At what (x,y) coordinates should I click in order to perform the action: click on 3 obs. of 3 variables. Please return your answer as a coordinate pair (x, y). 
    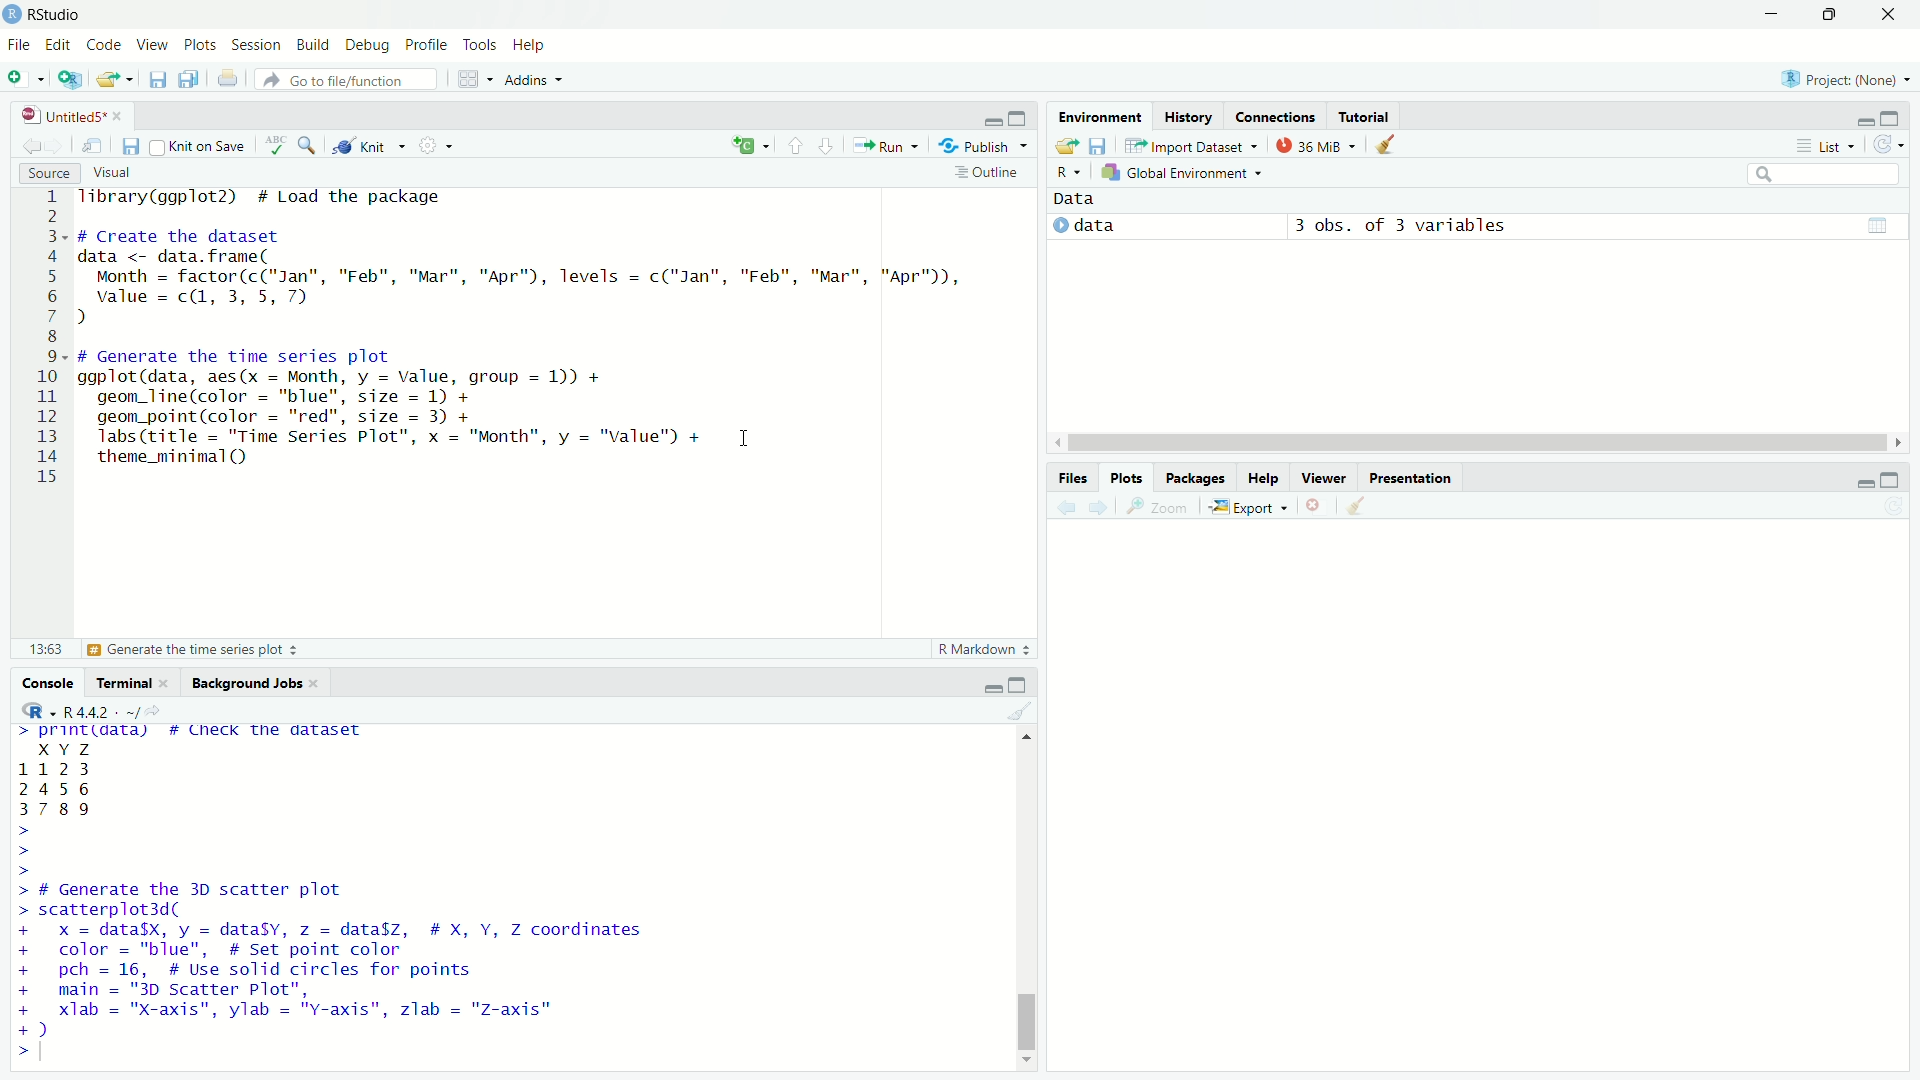
    Looking at the image, I should click on (1421, 228).